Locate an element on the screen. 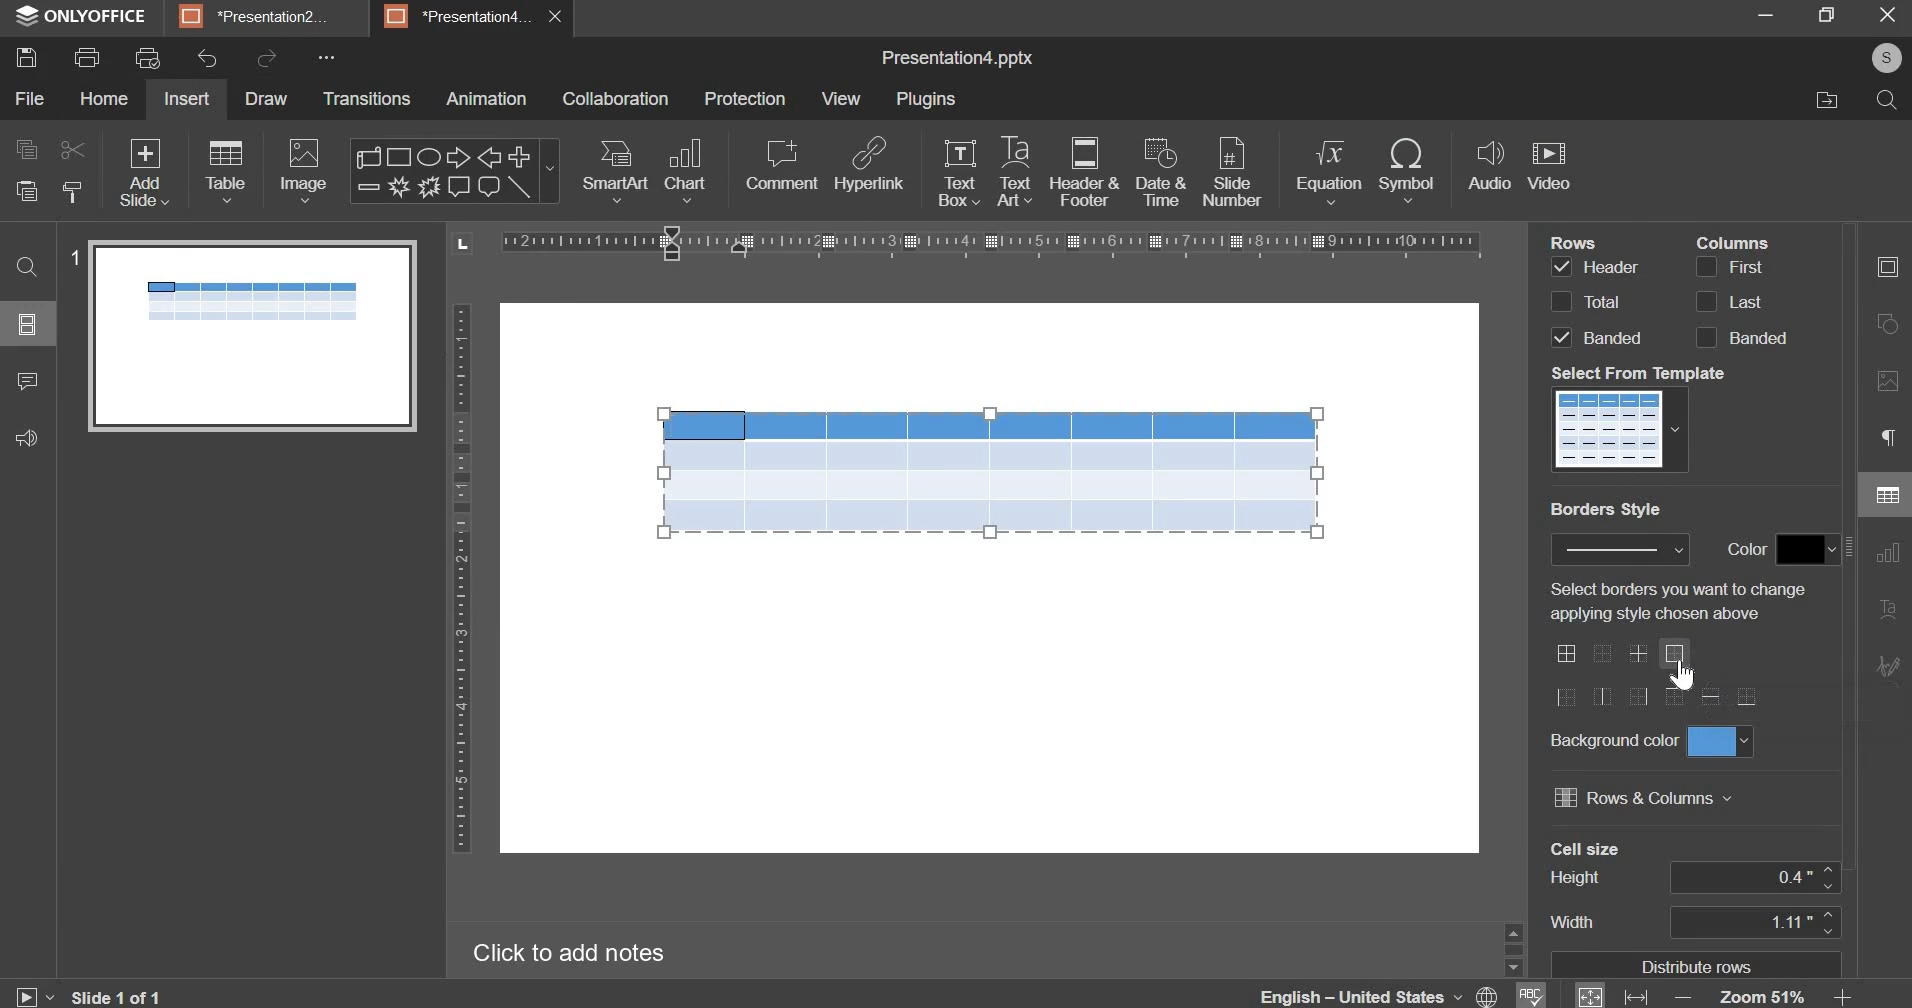 The width and height of the screenshot is (1912, 1008). insert is located at coordinates (185, 99).